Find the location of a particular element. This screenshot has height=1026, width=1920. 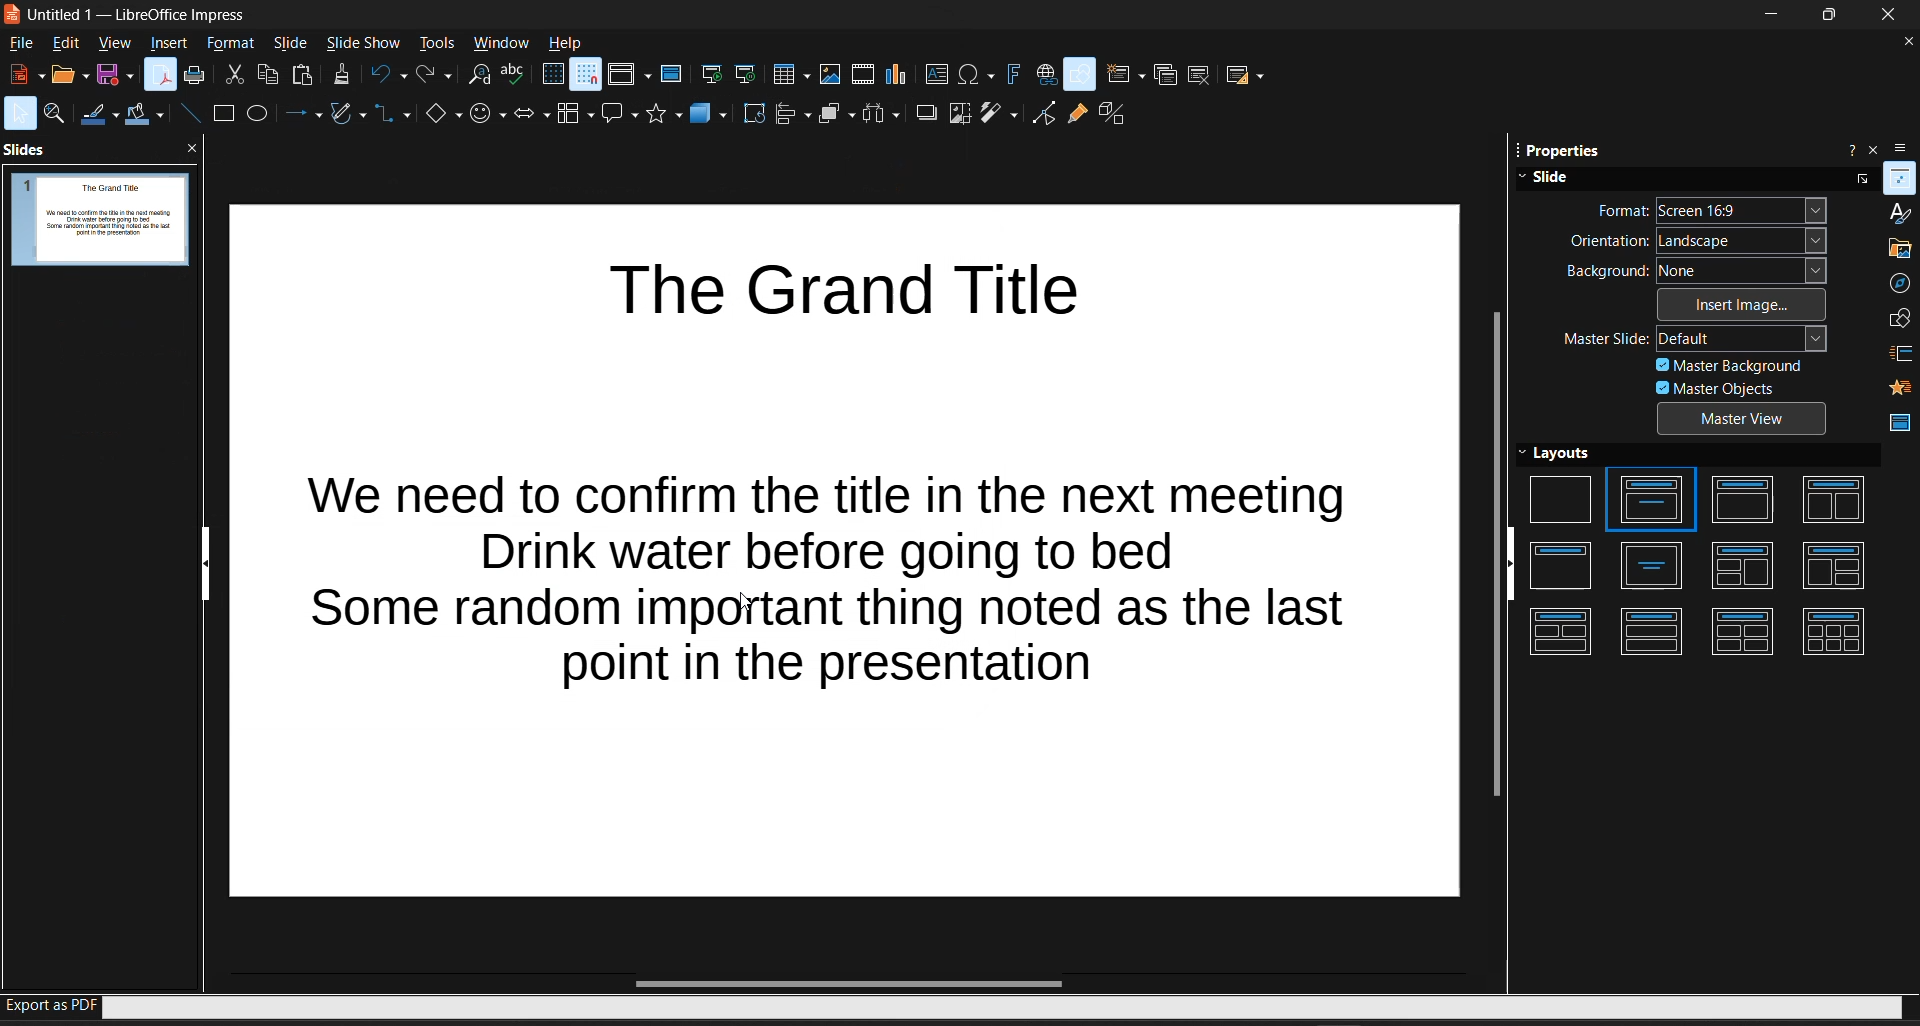

open is located at coordinates (70, 76).